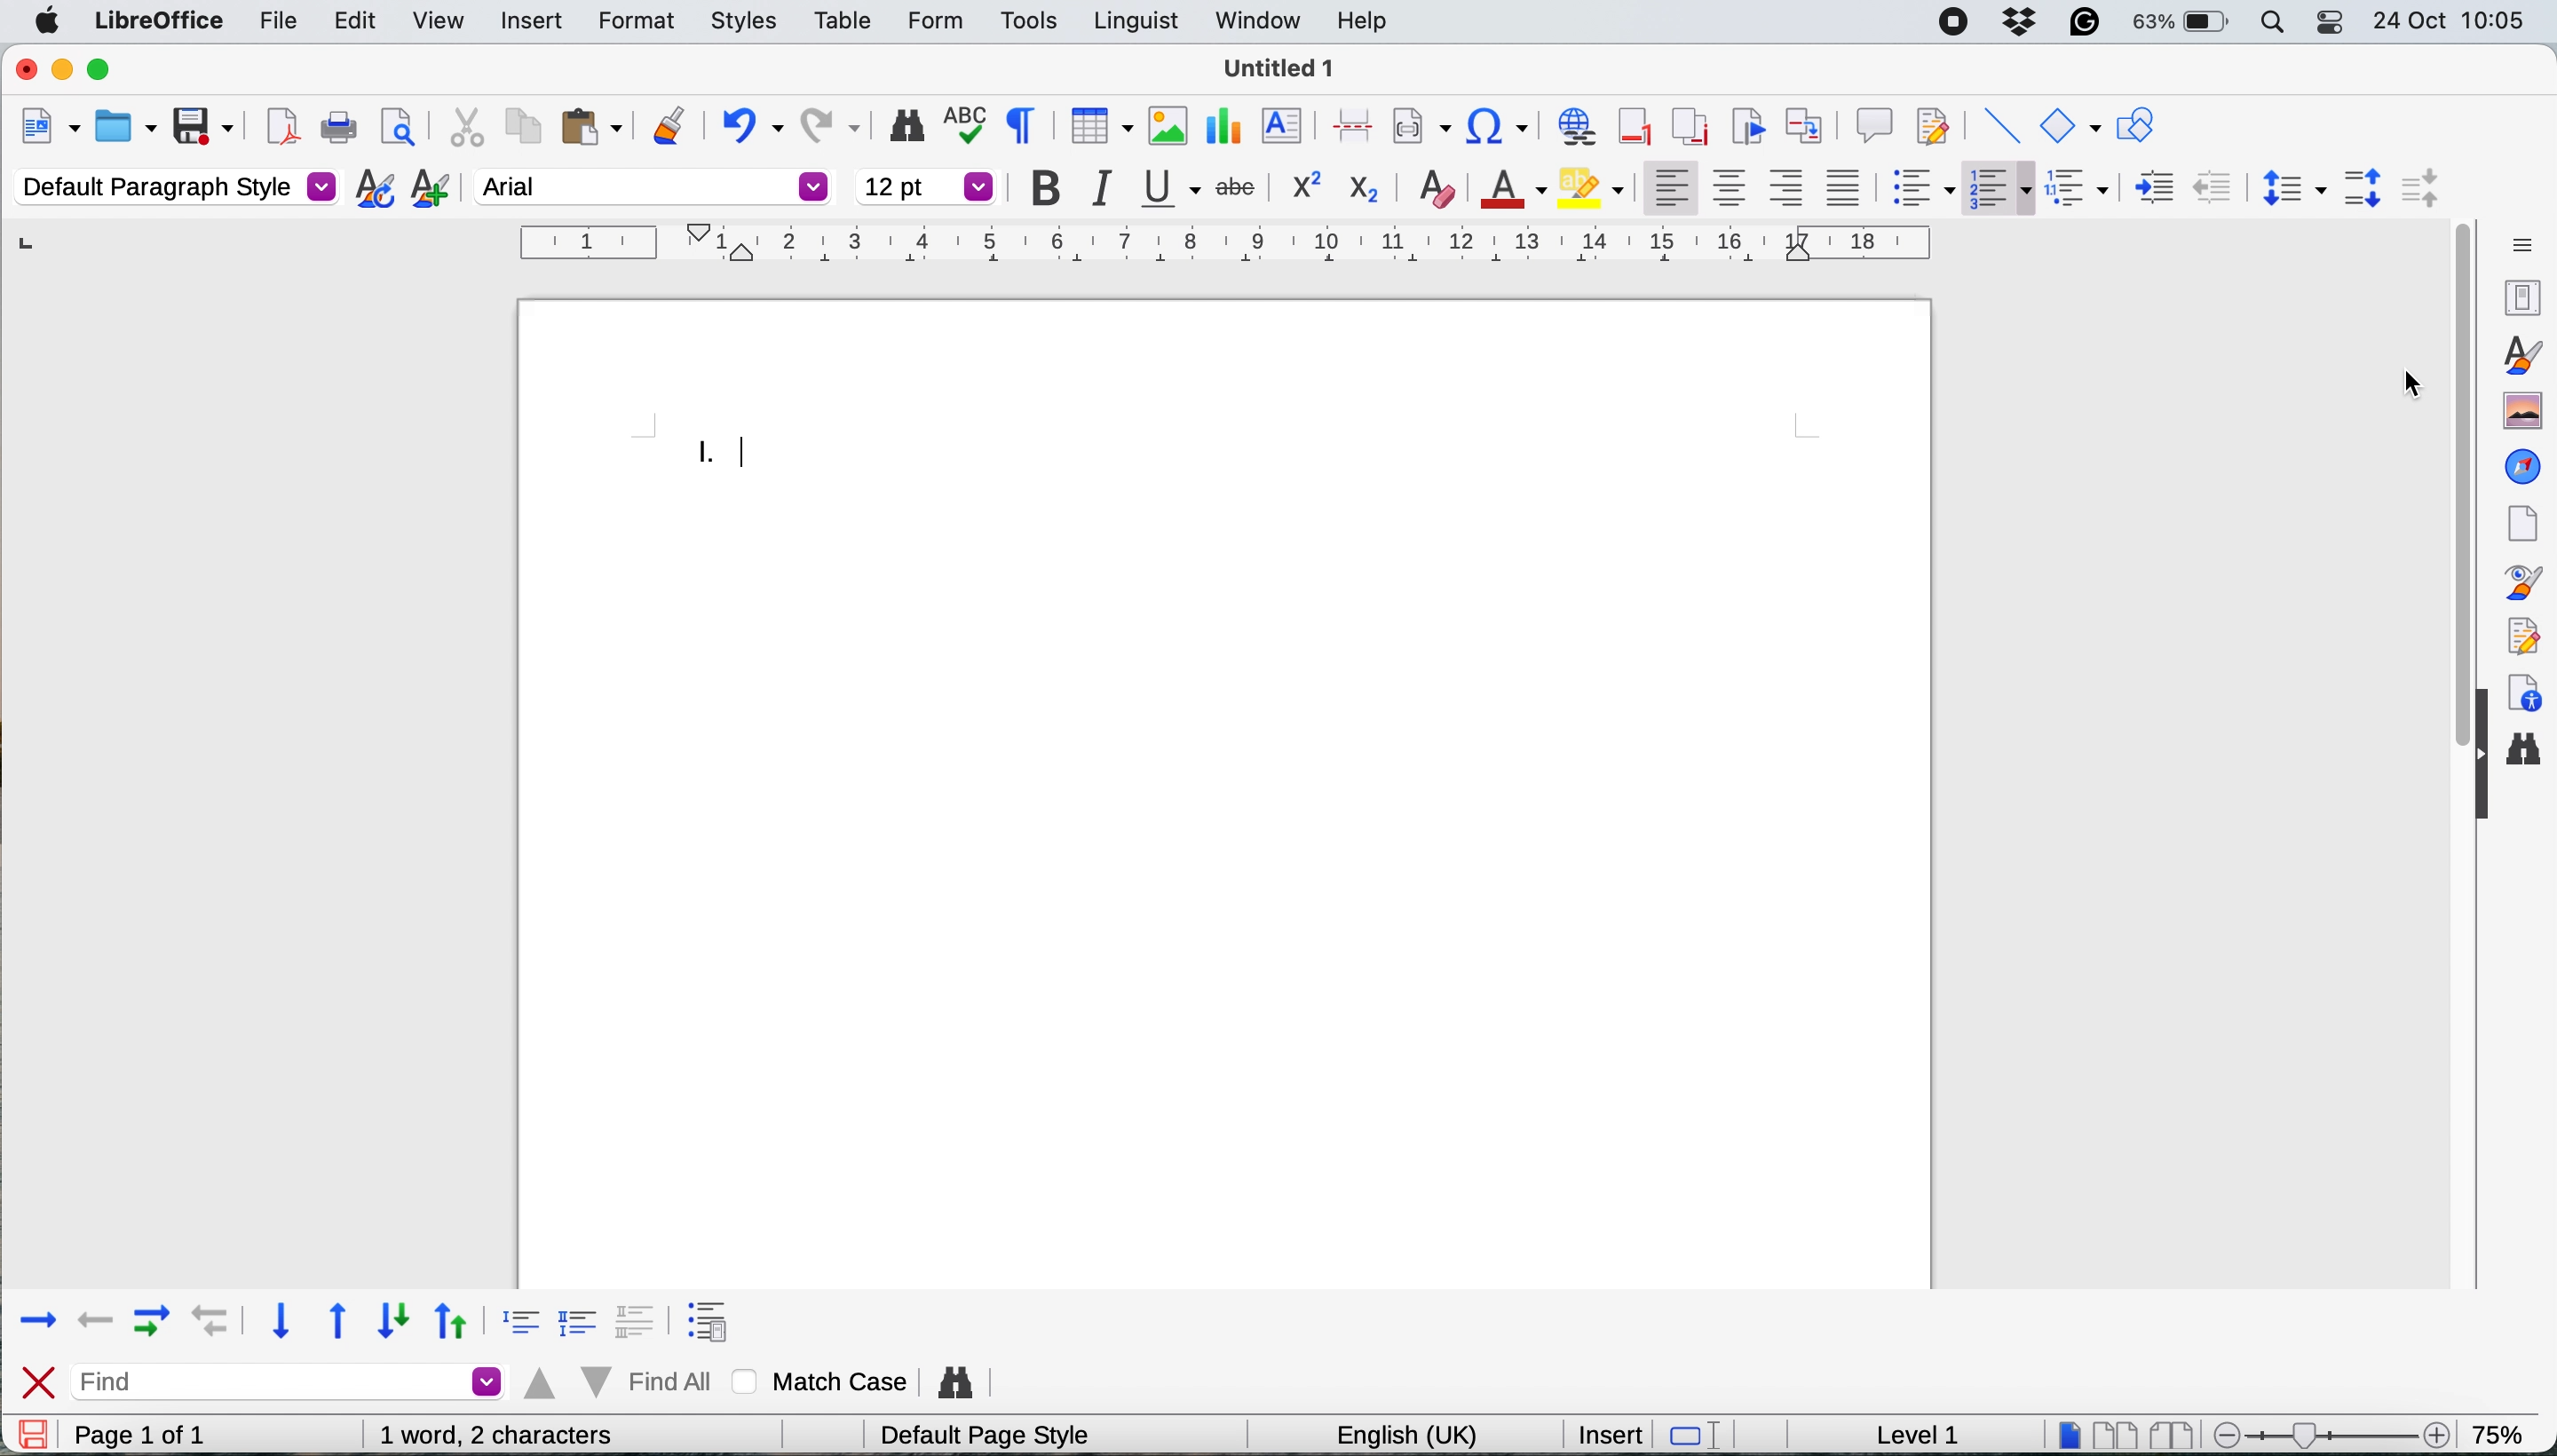 The width and height of the screenshot is (2557, 1456). What do you see at coordinates (1054, 189) in the screenshot?
I see `bold` at bounding box center [1054, 189].